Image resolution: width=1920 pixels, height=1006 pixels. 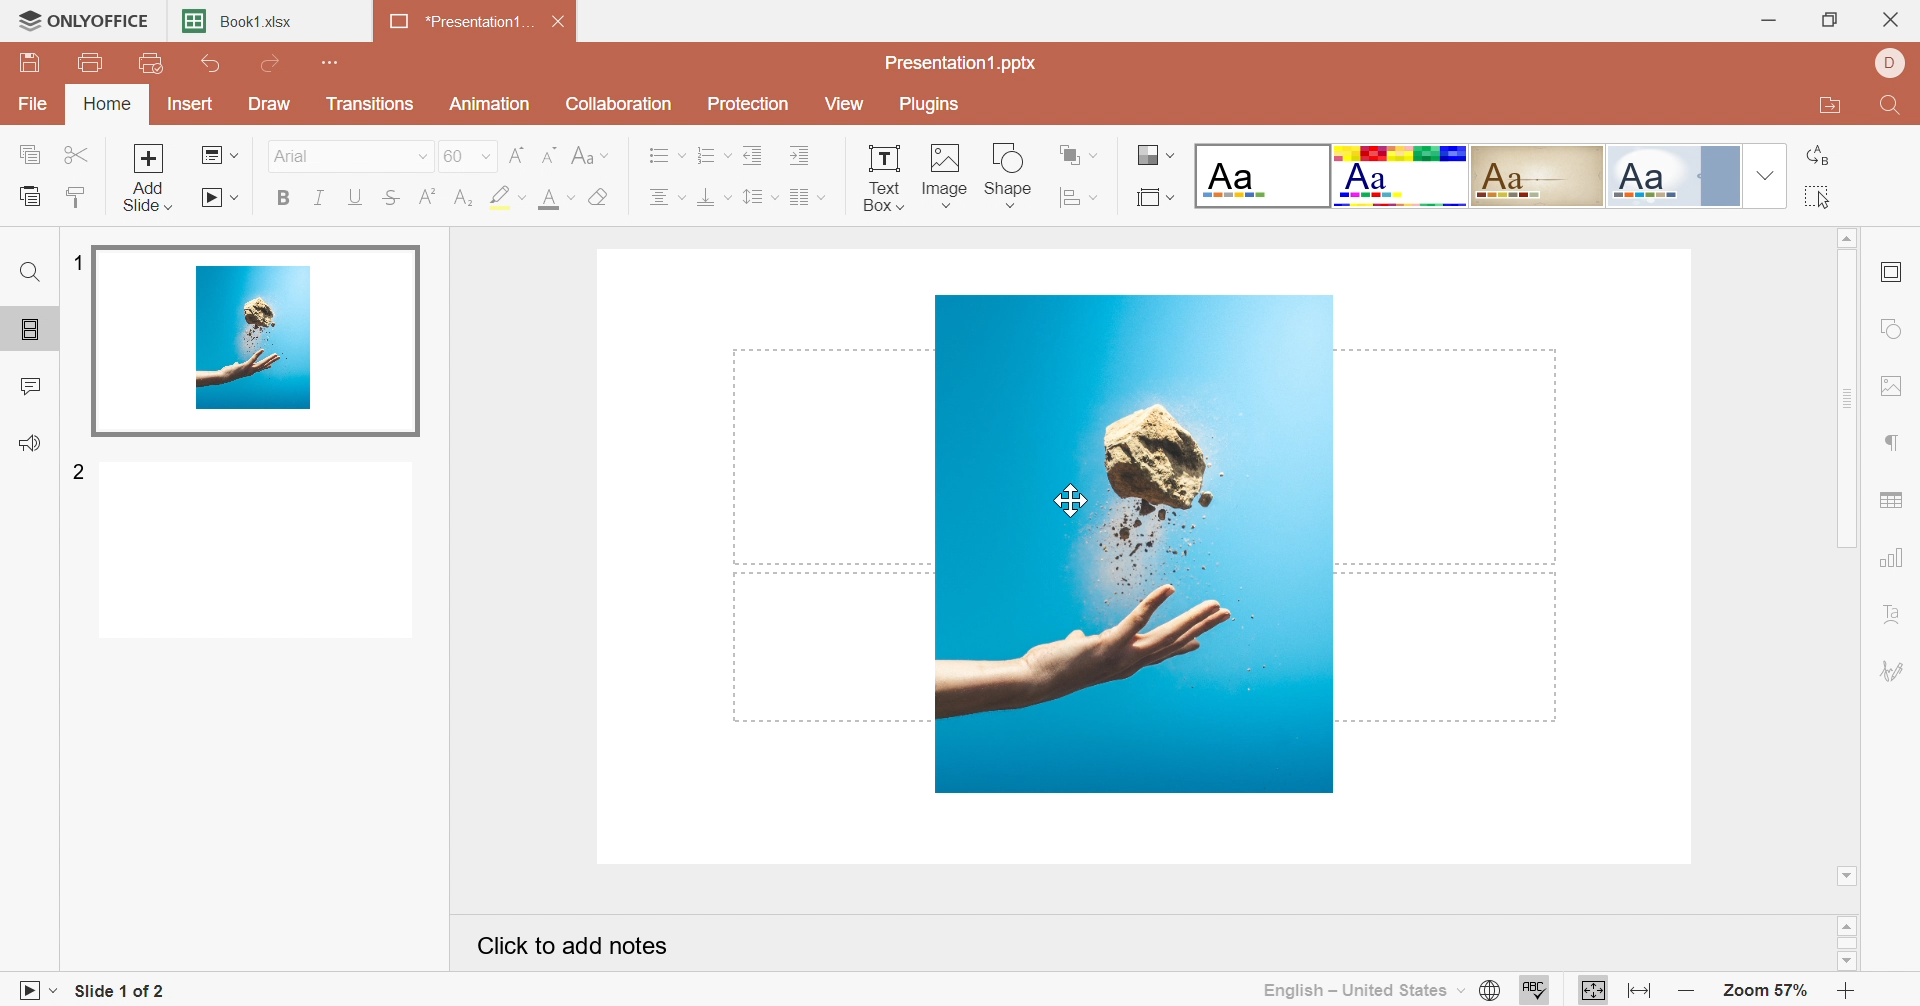 I want to click on Scroll Bar, so click(x=1847, y=398).